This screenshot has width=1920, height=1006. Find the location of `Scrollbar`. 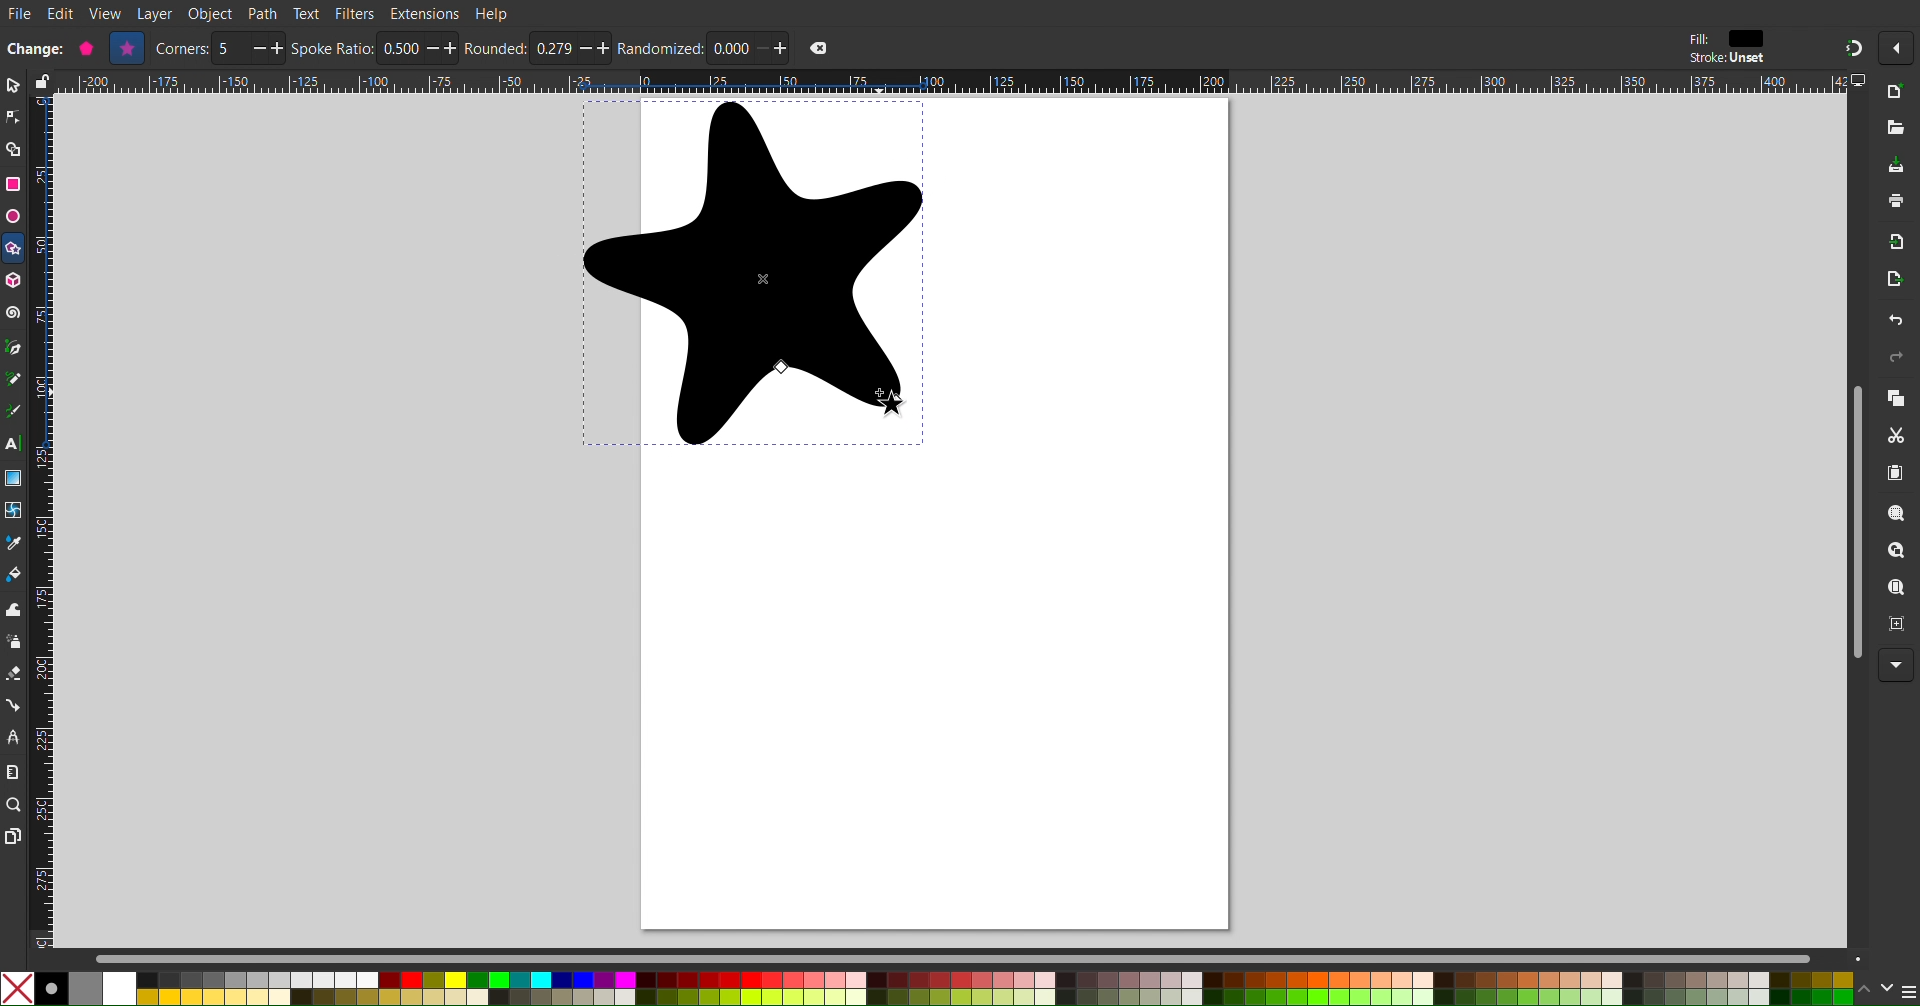

Scrollbar is located at coordinates (981, 958).